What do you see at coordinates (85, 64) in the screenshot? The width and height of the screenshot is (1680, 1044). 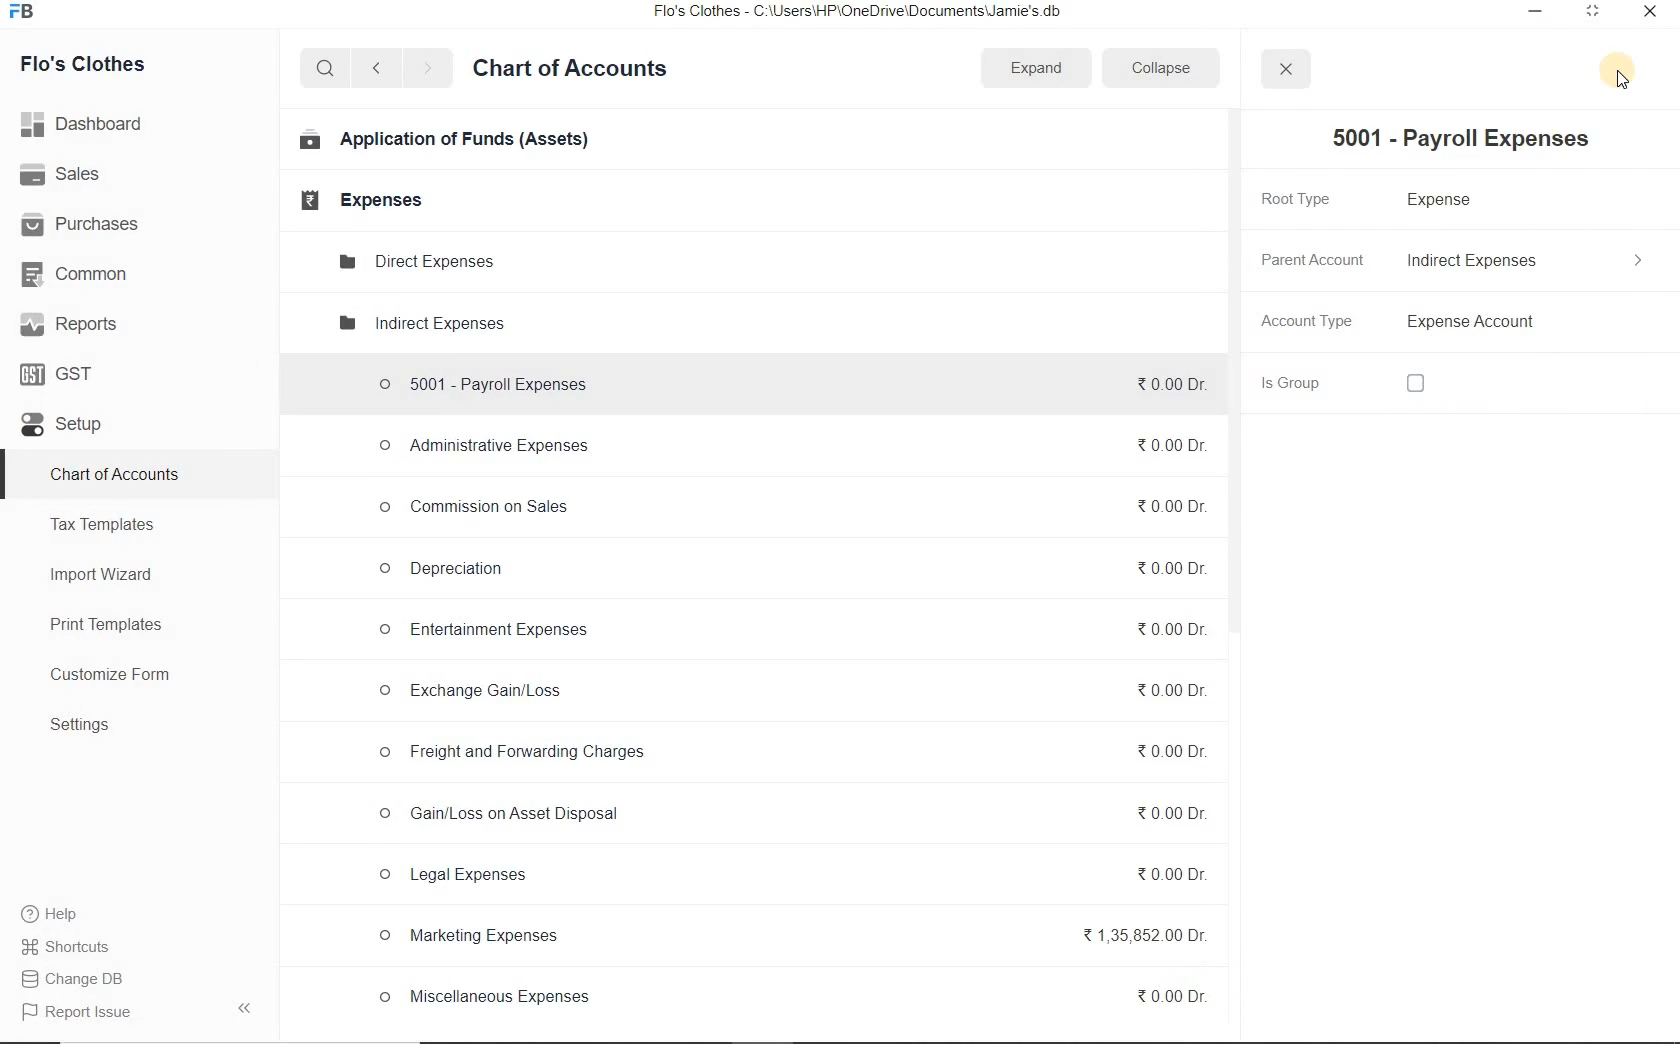 I see `Flo's Clothes` at bounding box center [85, 64].